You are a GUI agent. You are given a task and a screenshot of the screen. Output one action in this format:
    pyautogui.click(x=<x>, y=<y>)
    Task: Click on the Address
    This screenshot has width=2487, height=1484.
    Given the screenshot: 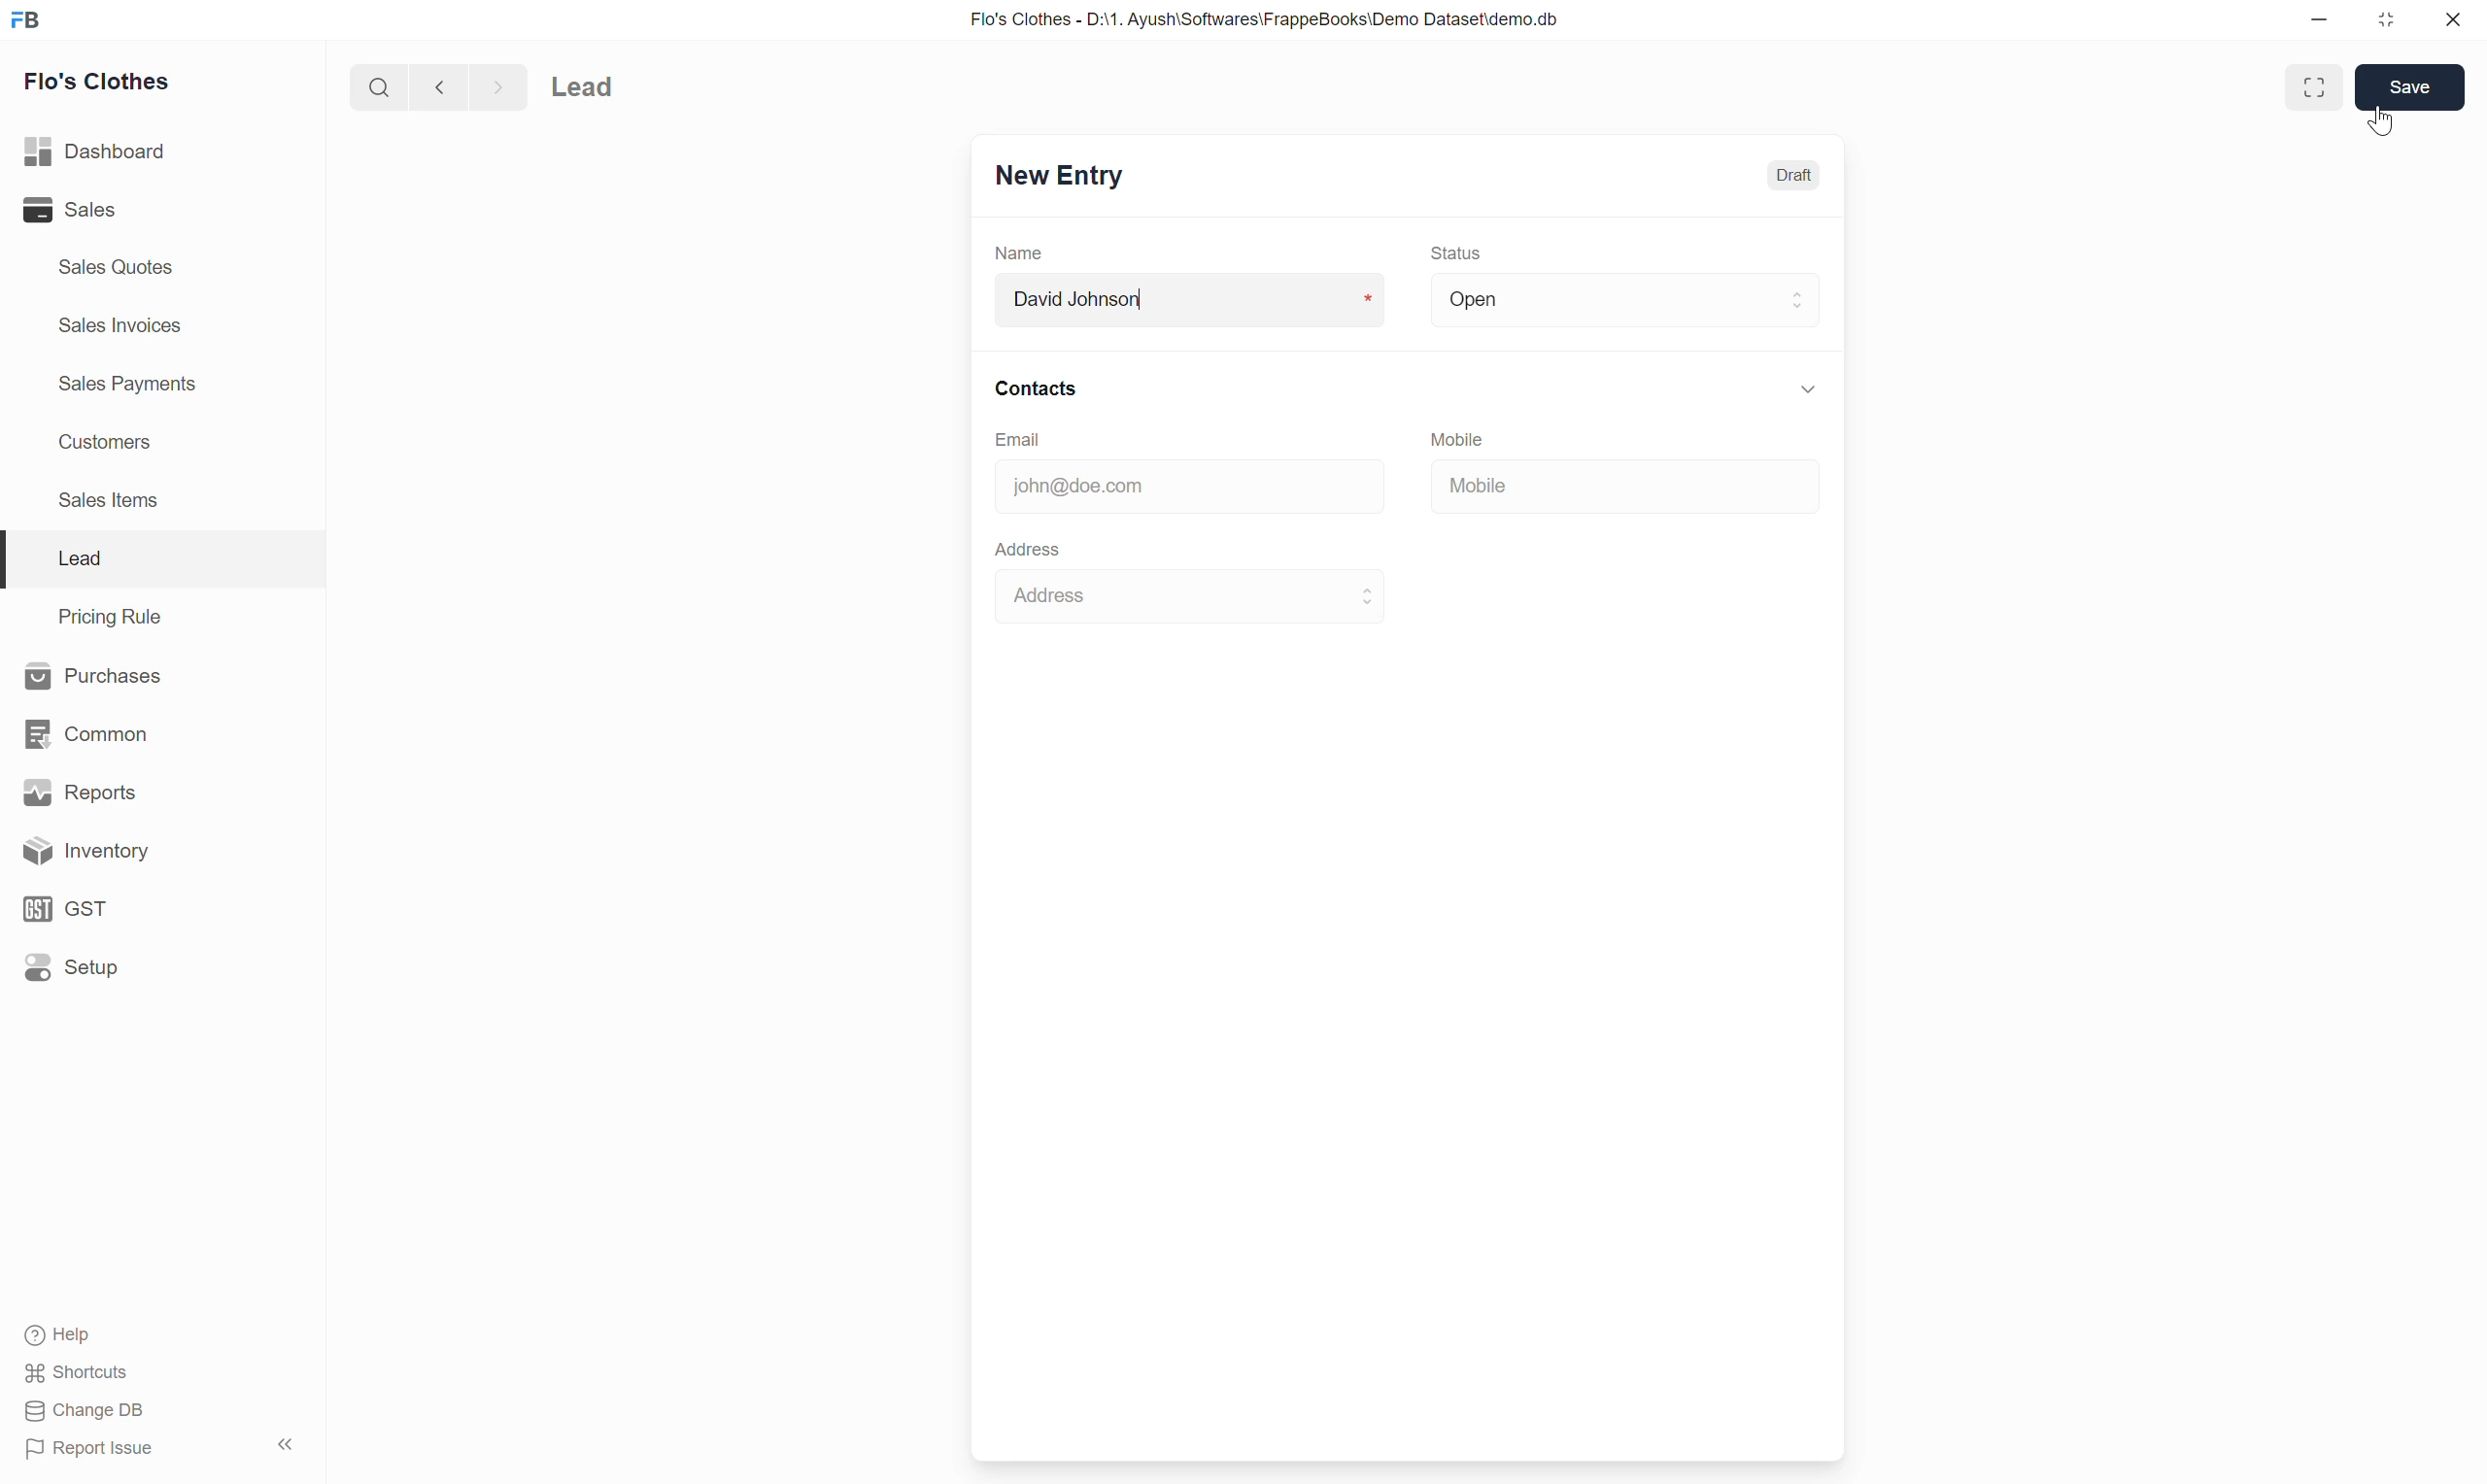 What is the action you would take?
    pyautogui.click(x=1025, y=547)
    